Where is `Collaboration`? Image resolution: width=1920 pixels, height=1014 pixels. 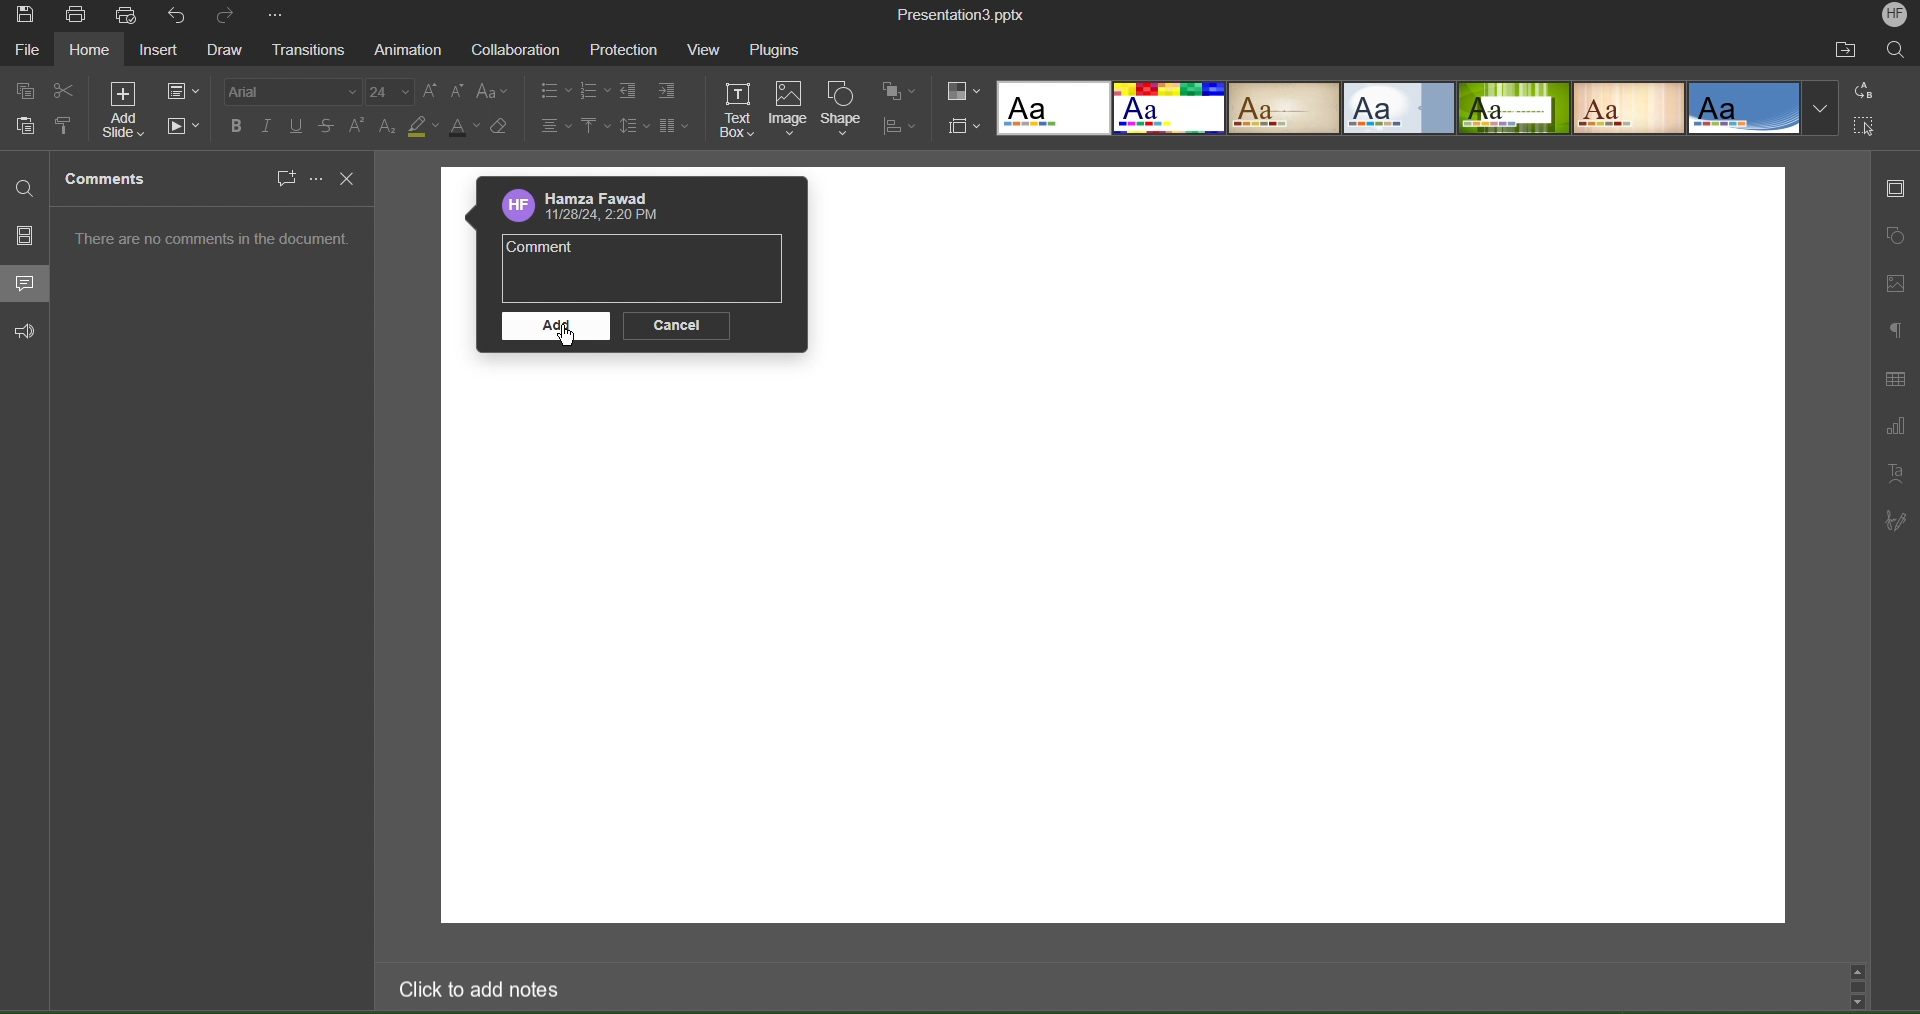
Collaboration is located at coordinates (515, 51).